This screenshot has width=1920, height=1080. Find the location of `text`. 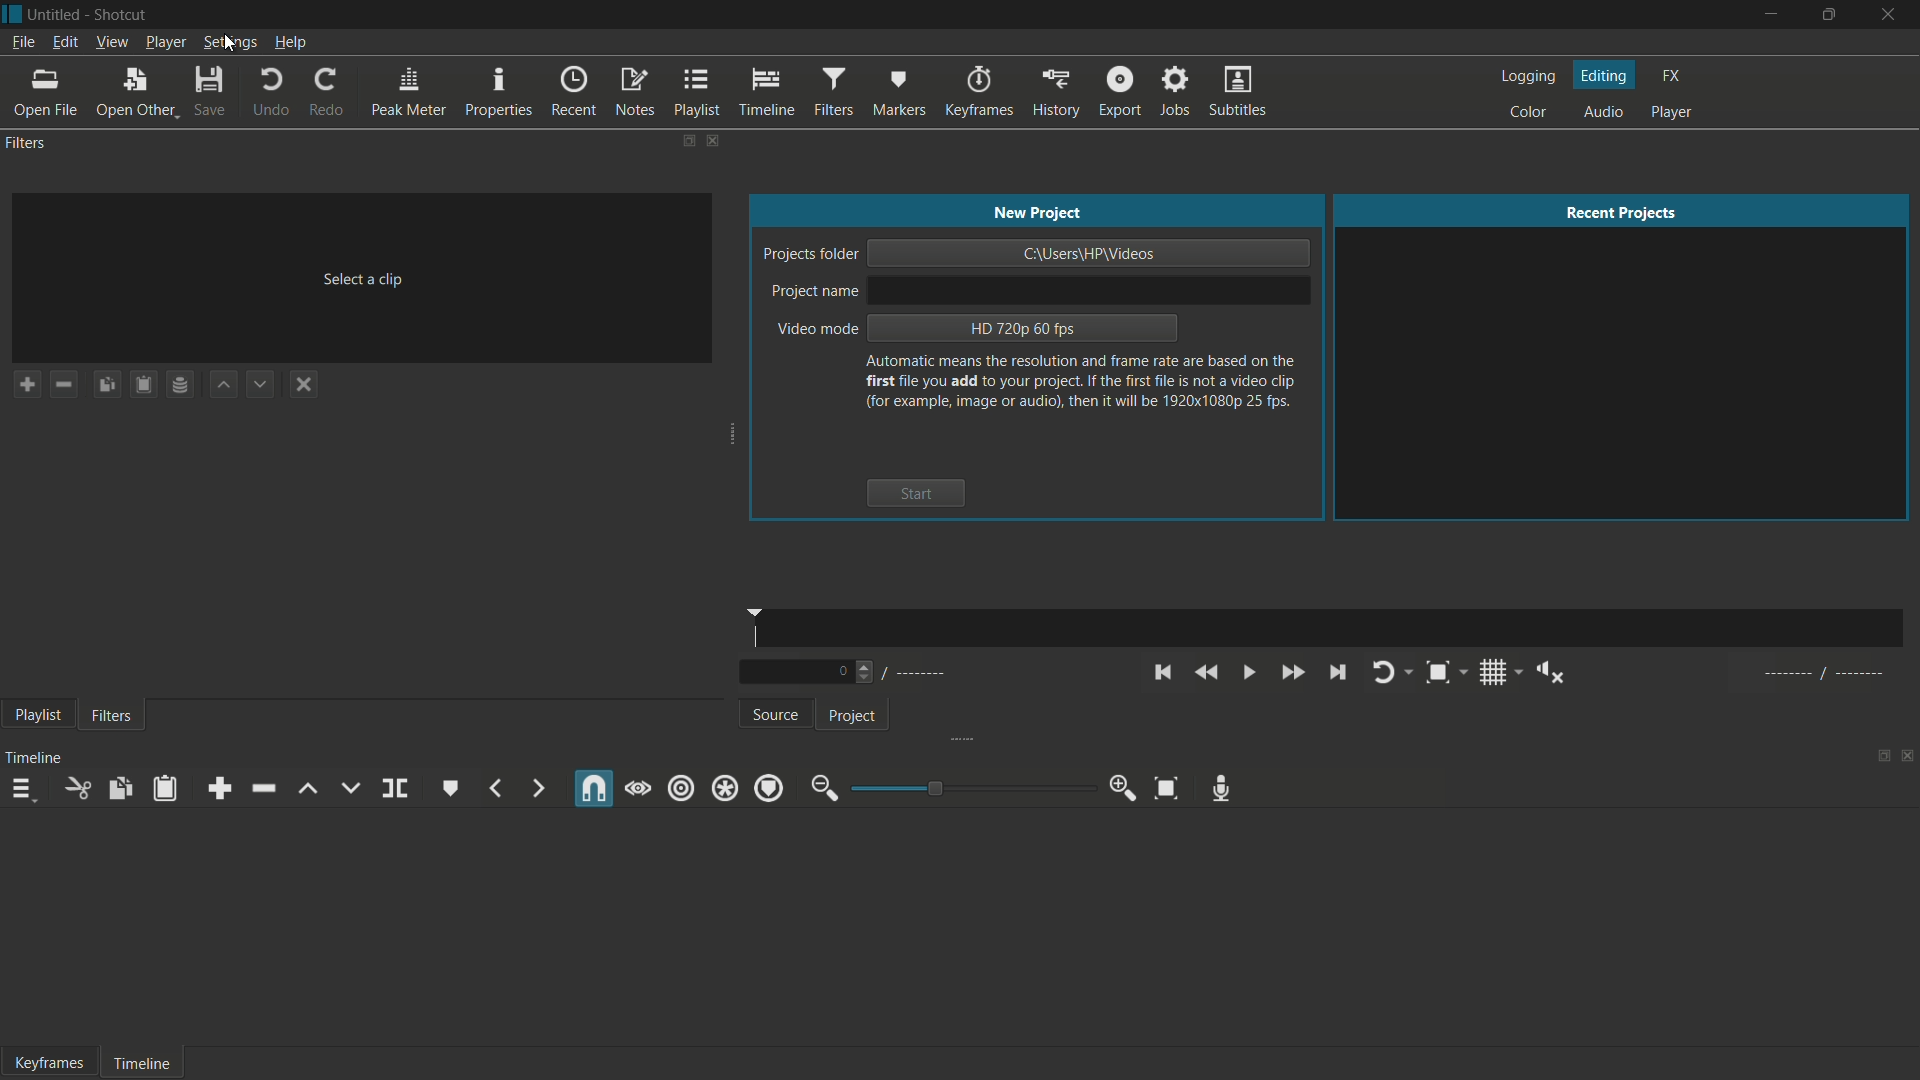

text is located at coordinates (1082, 382).